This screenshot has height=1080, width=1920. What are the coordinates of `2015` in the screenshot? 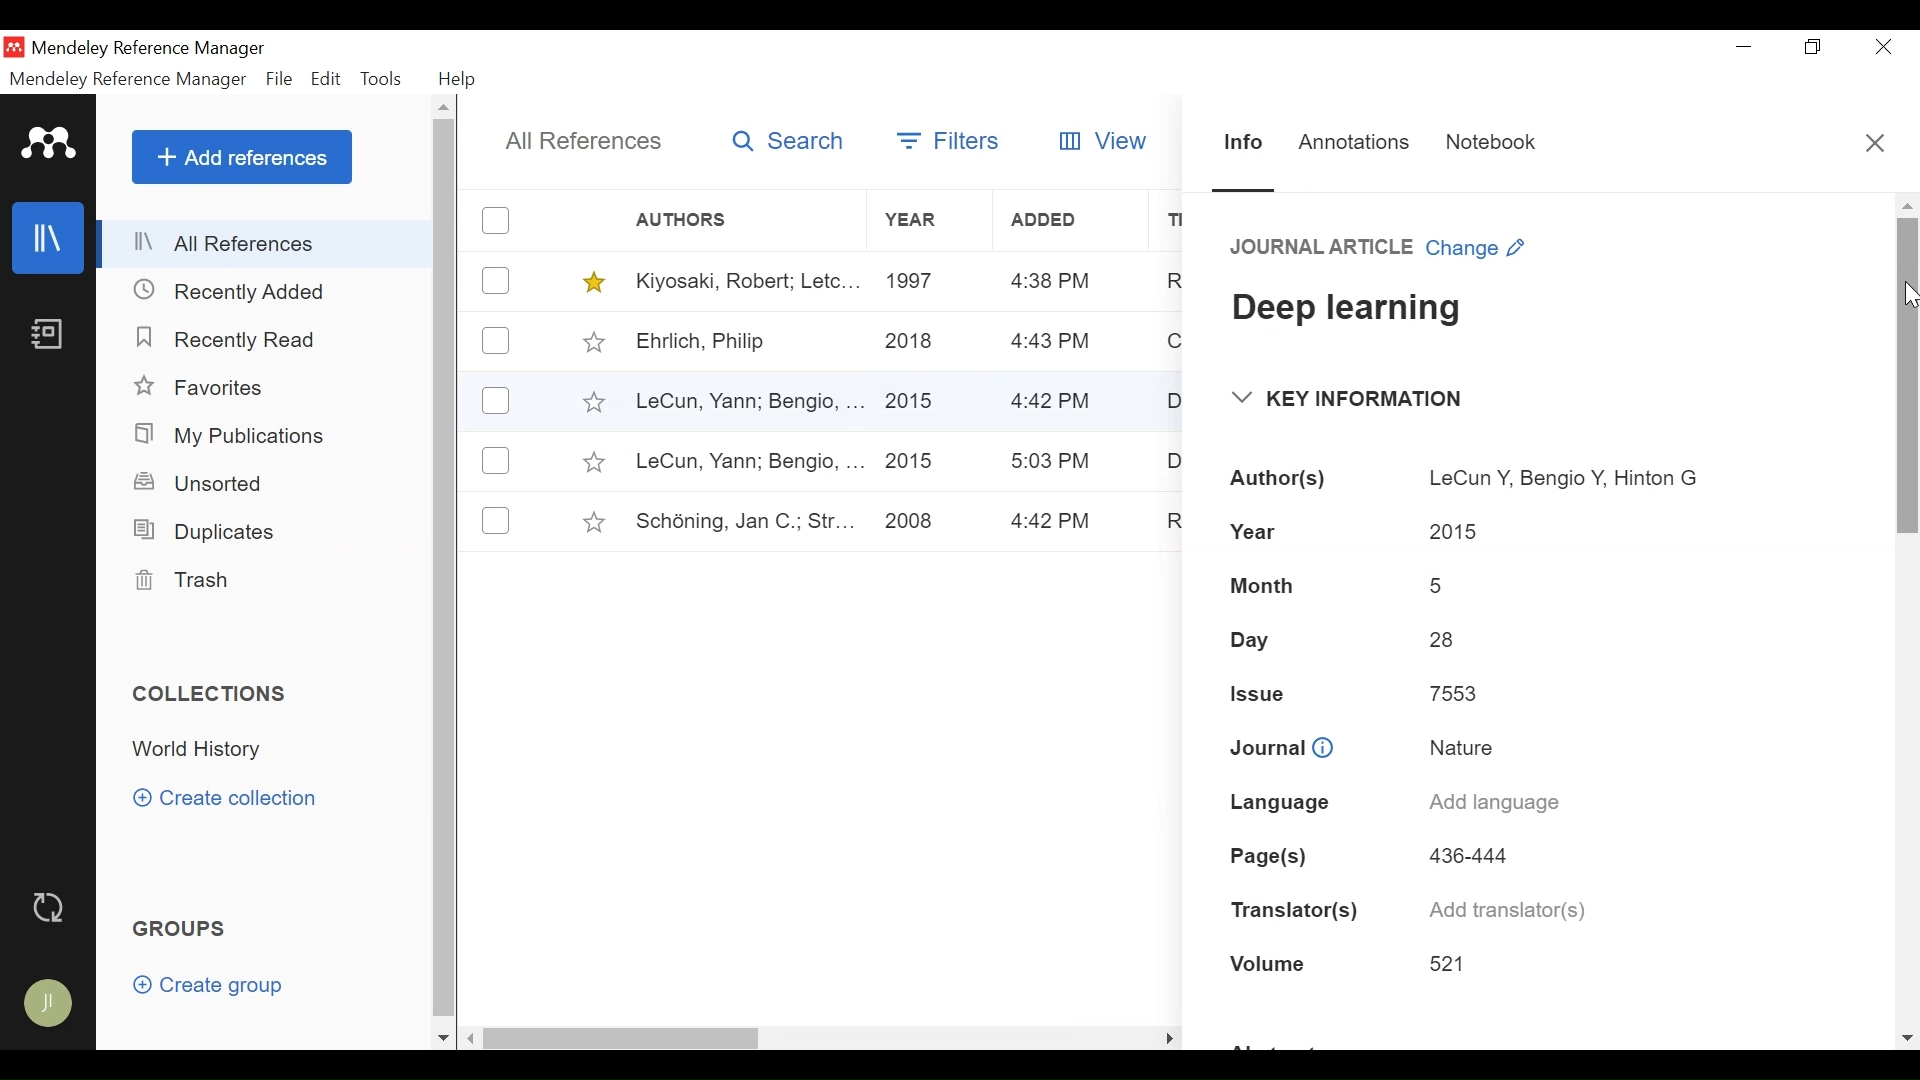 It's located at (910, 400).